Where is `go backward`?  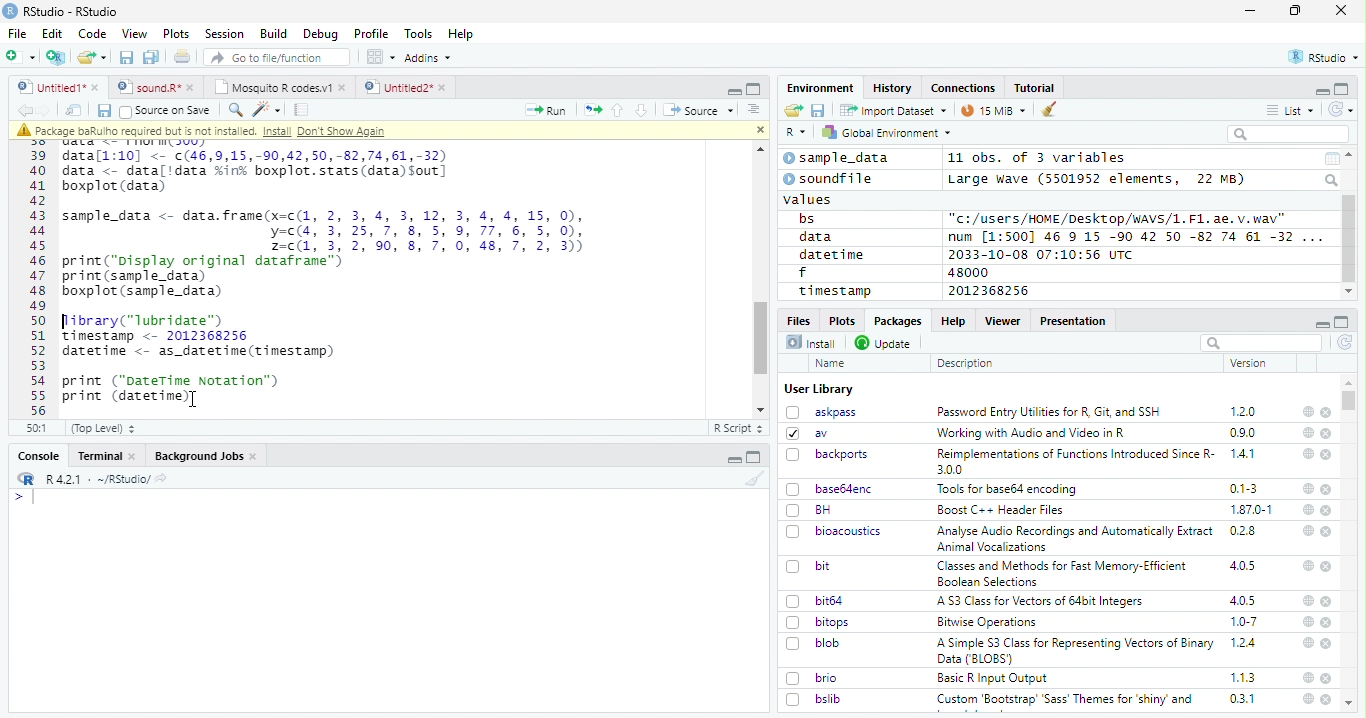 go backward is located at coordinates (25, 109).